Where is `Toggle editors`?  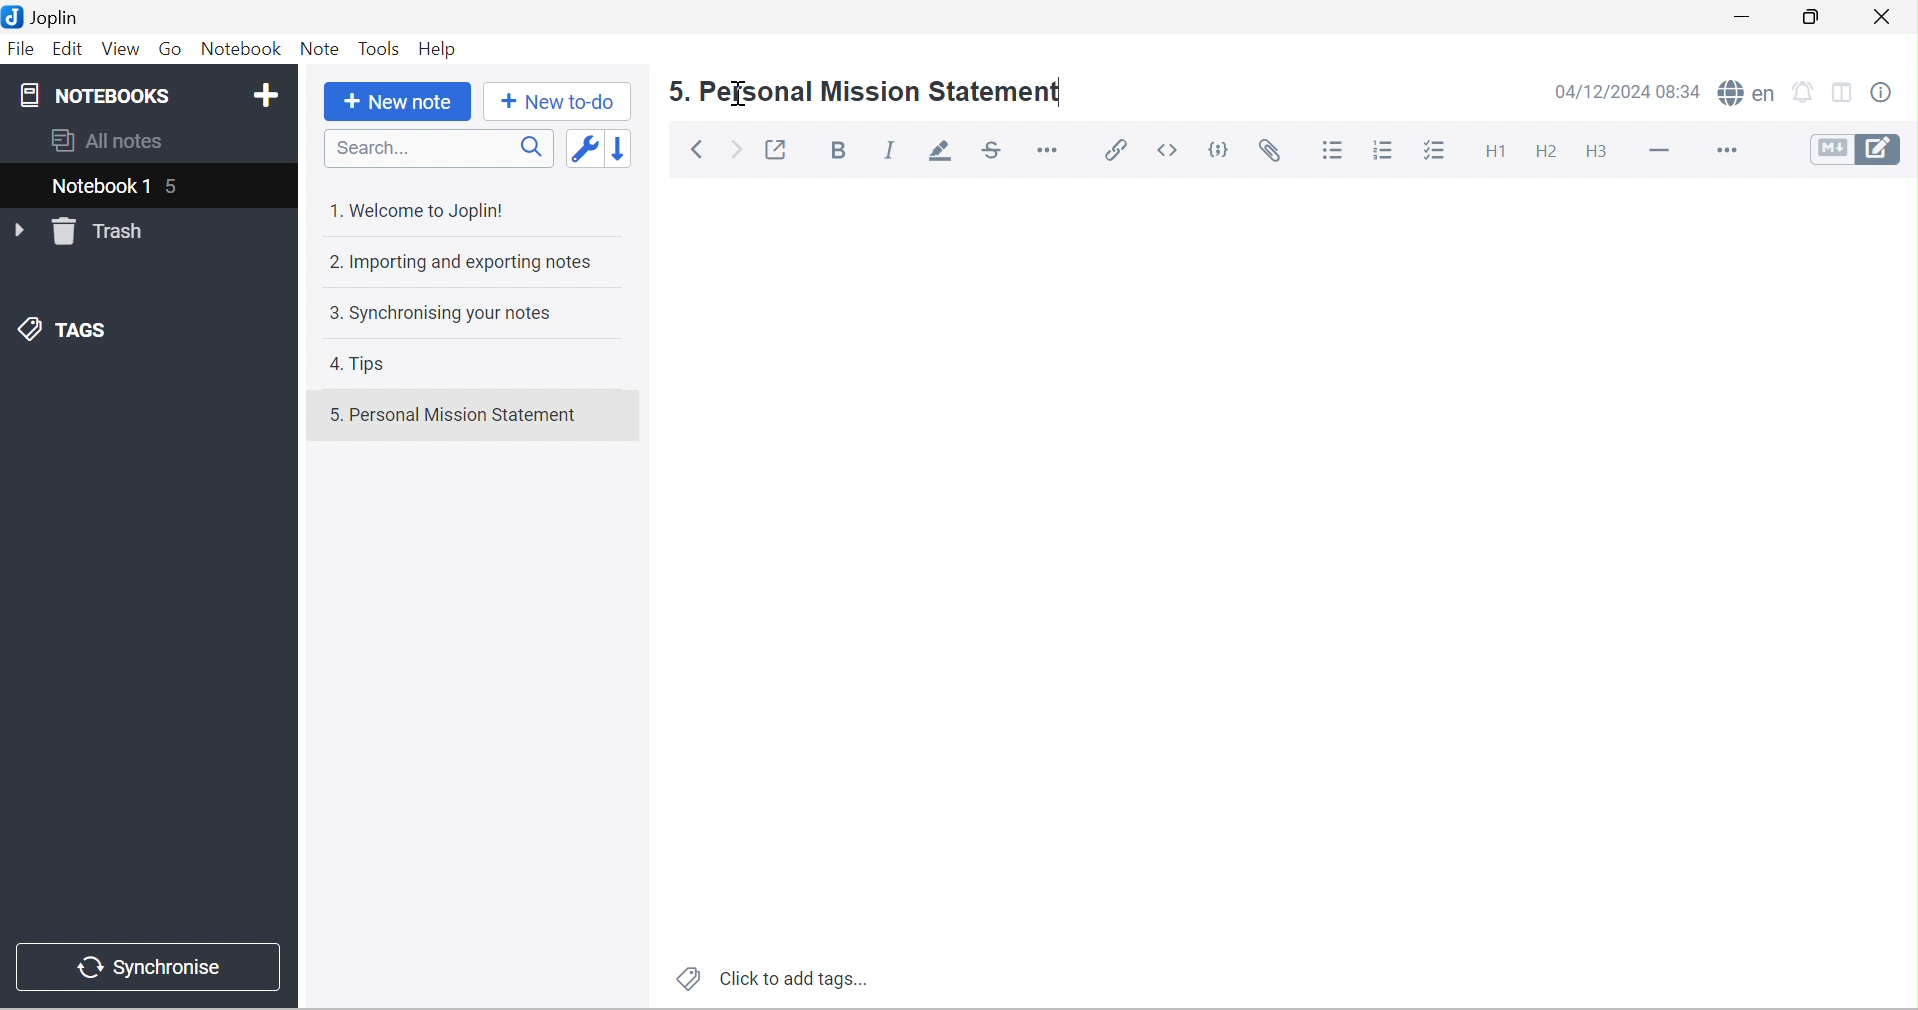 Toggle editors is located at coordinates (1854, 148).